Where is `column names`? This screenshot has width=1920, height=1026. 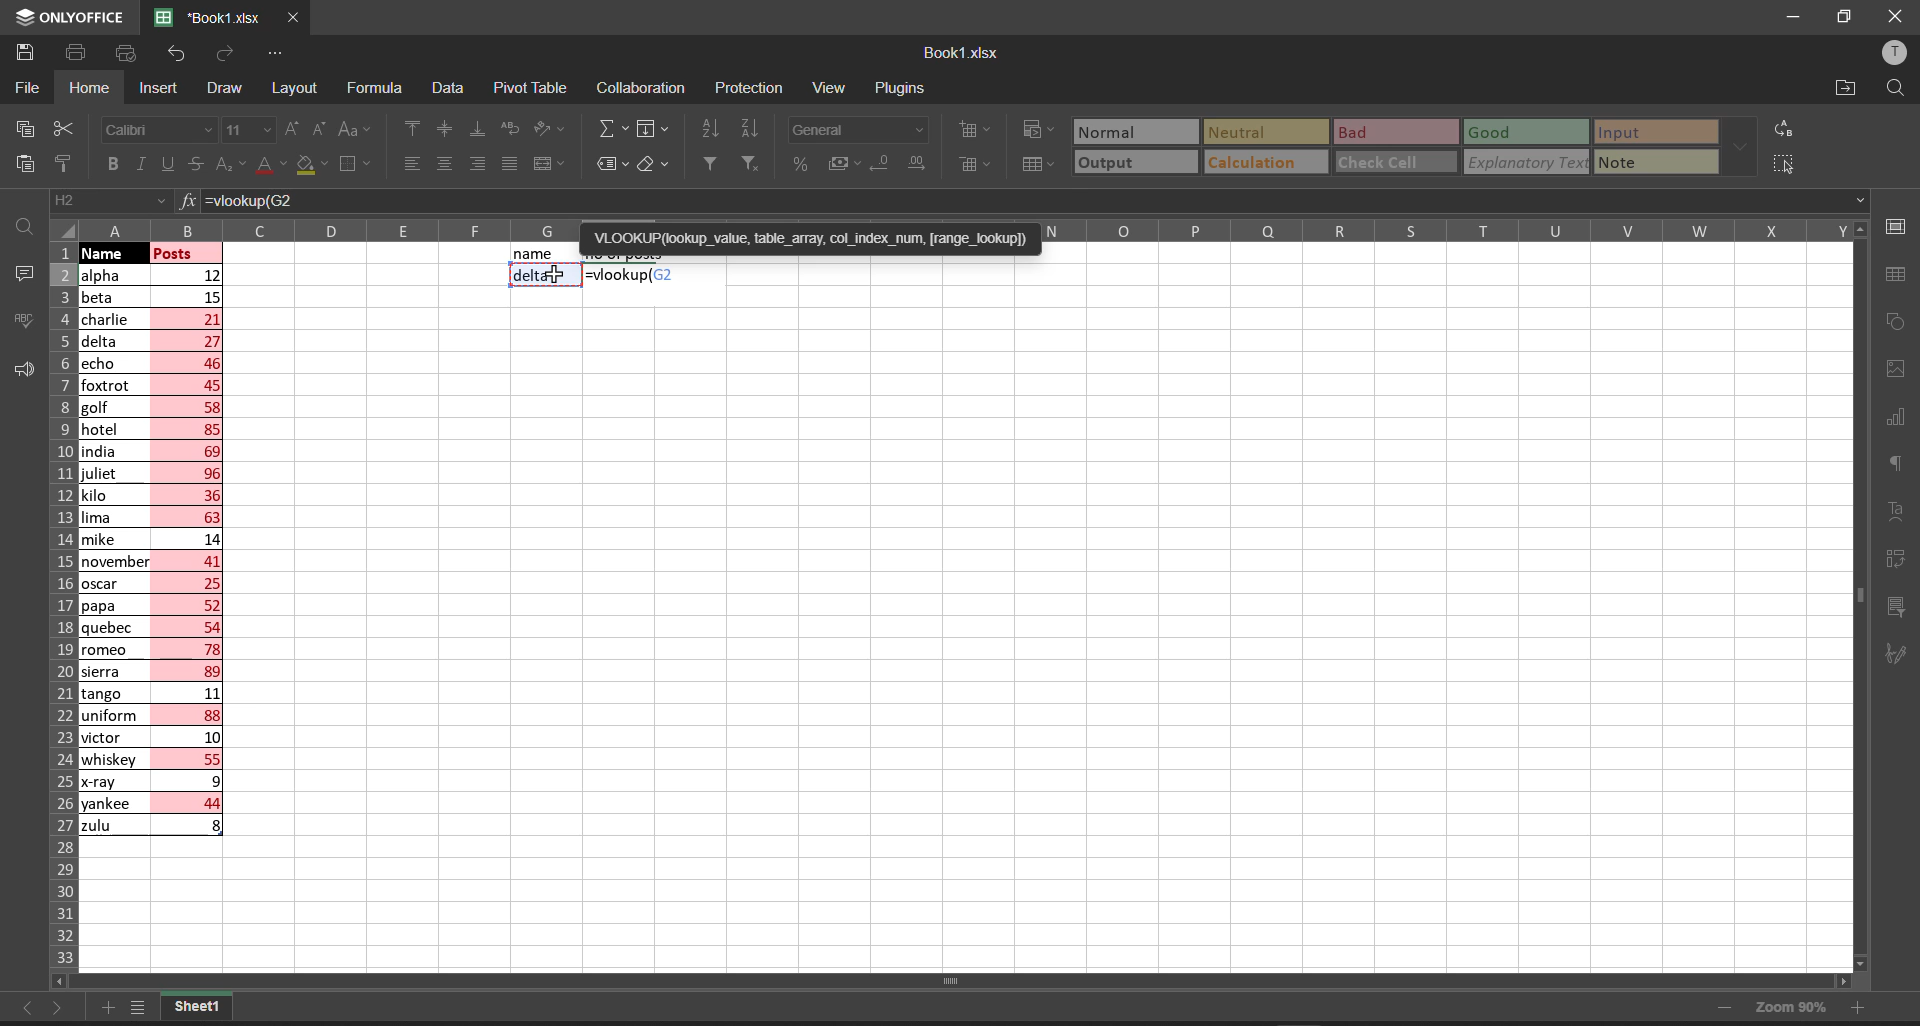
column names is located at coordinates (964, 224).